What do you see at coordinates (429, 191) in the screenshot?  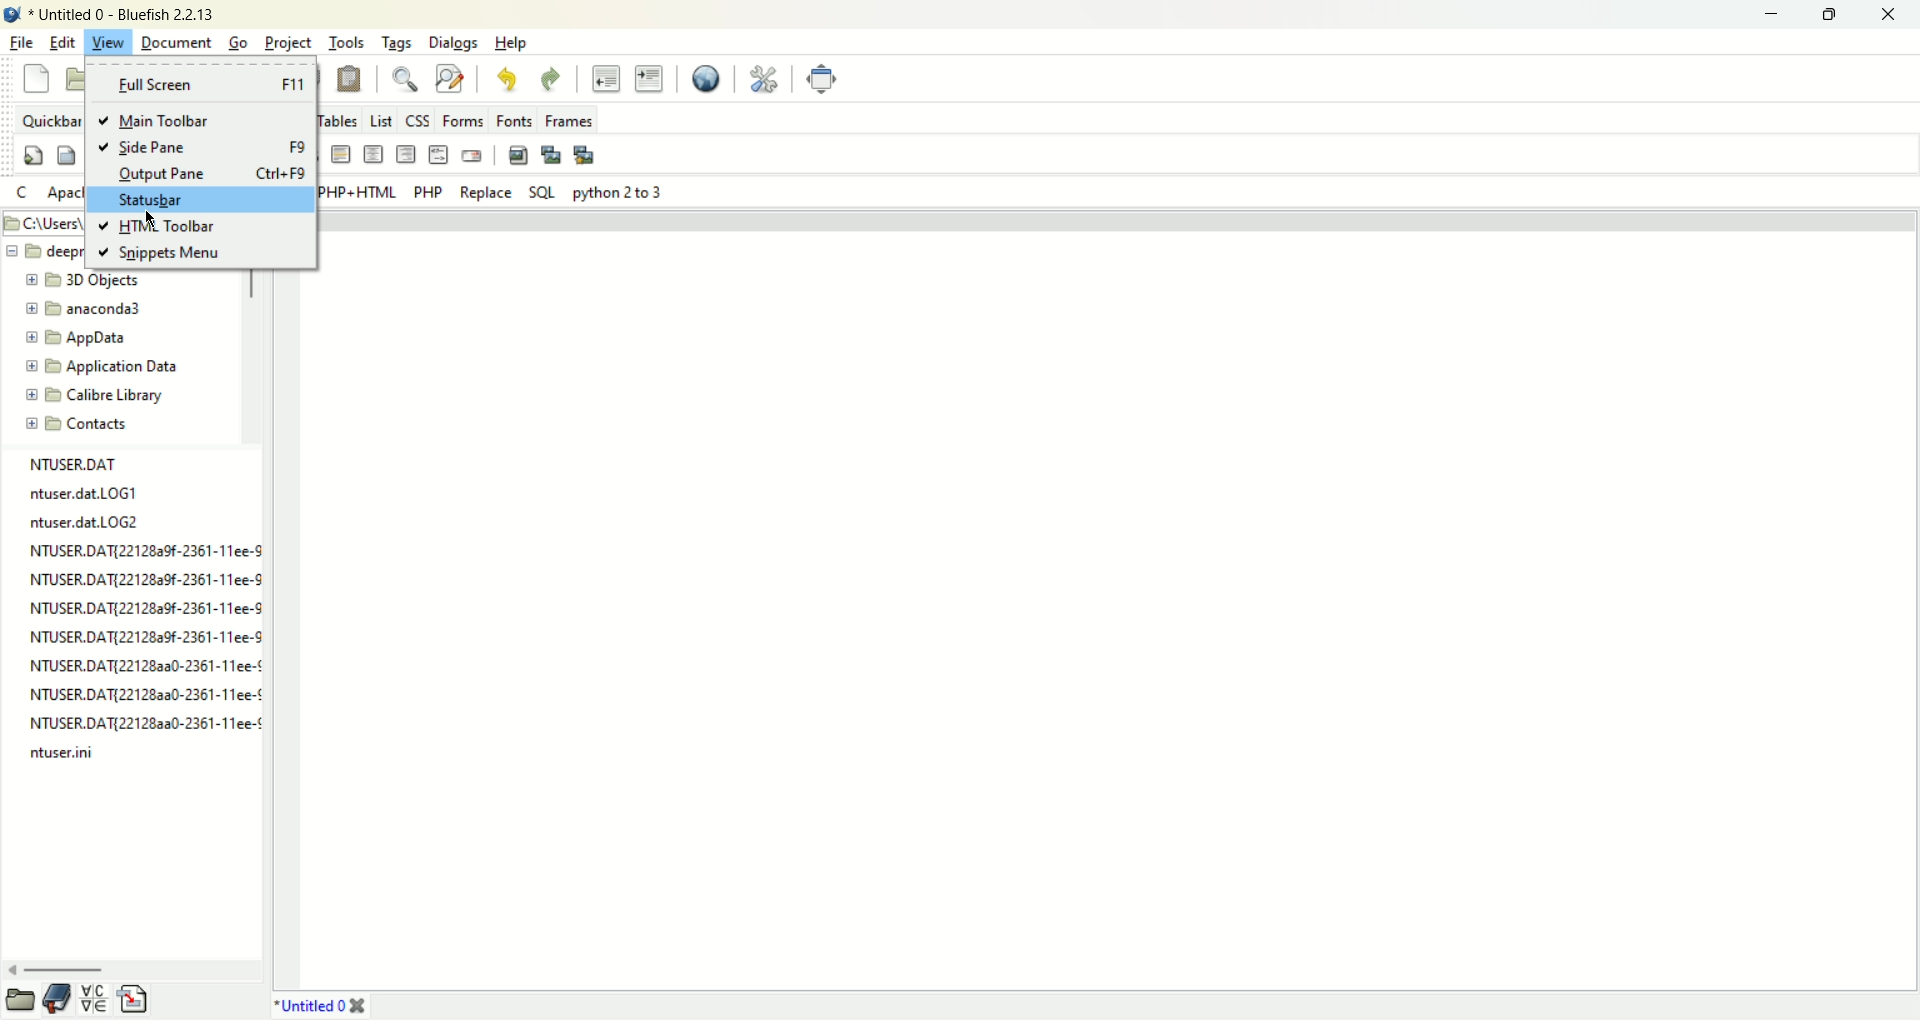 I see `PHP` at bounding box center [429, 191].